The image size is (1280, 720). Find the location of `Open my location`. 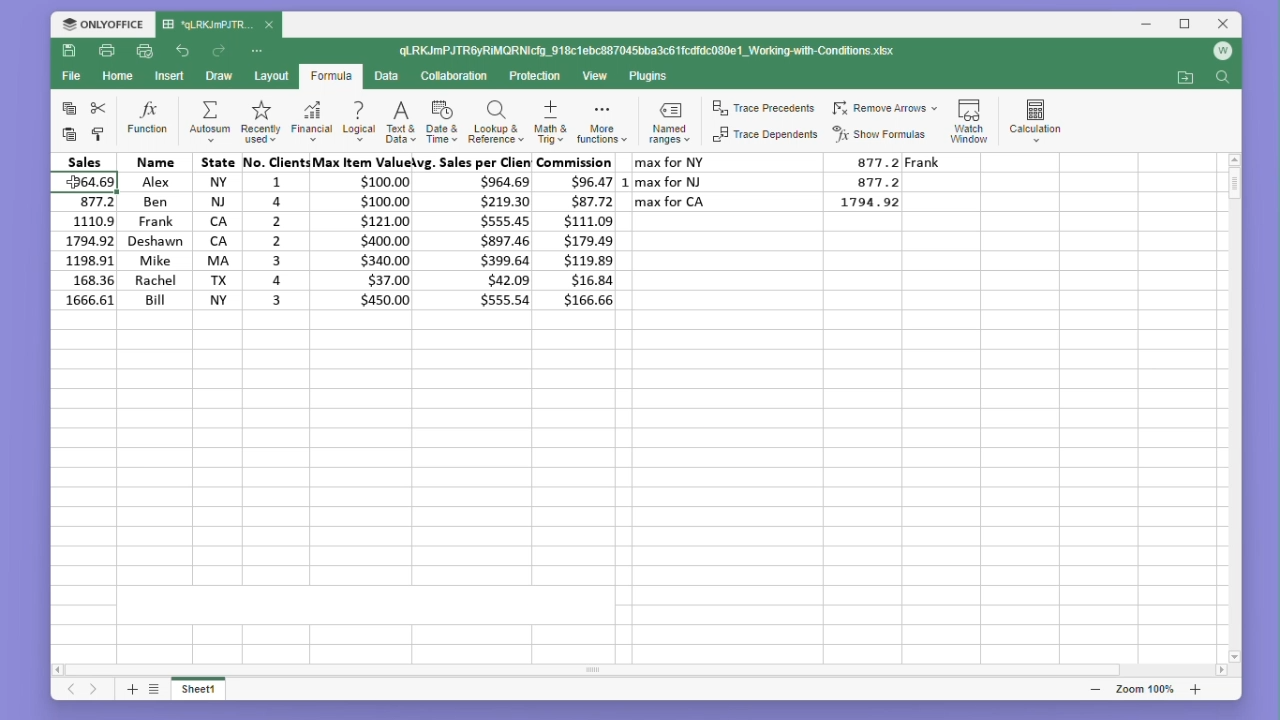

Open my location is located at coordinates (1185, 78).